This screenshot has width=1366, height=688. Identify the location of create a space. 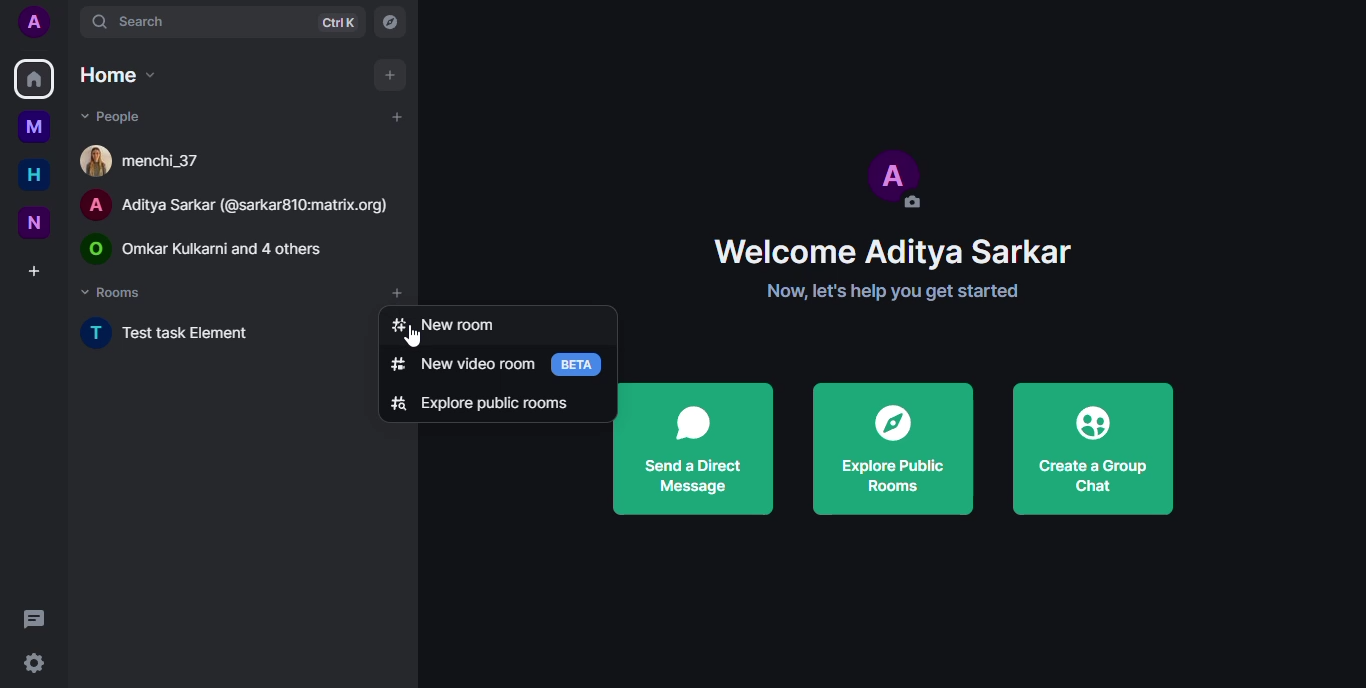
(34, 270).